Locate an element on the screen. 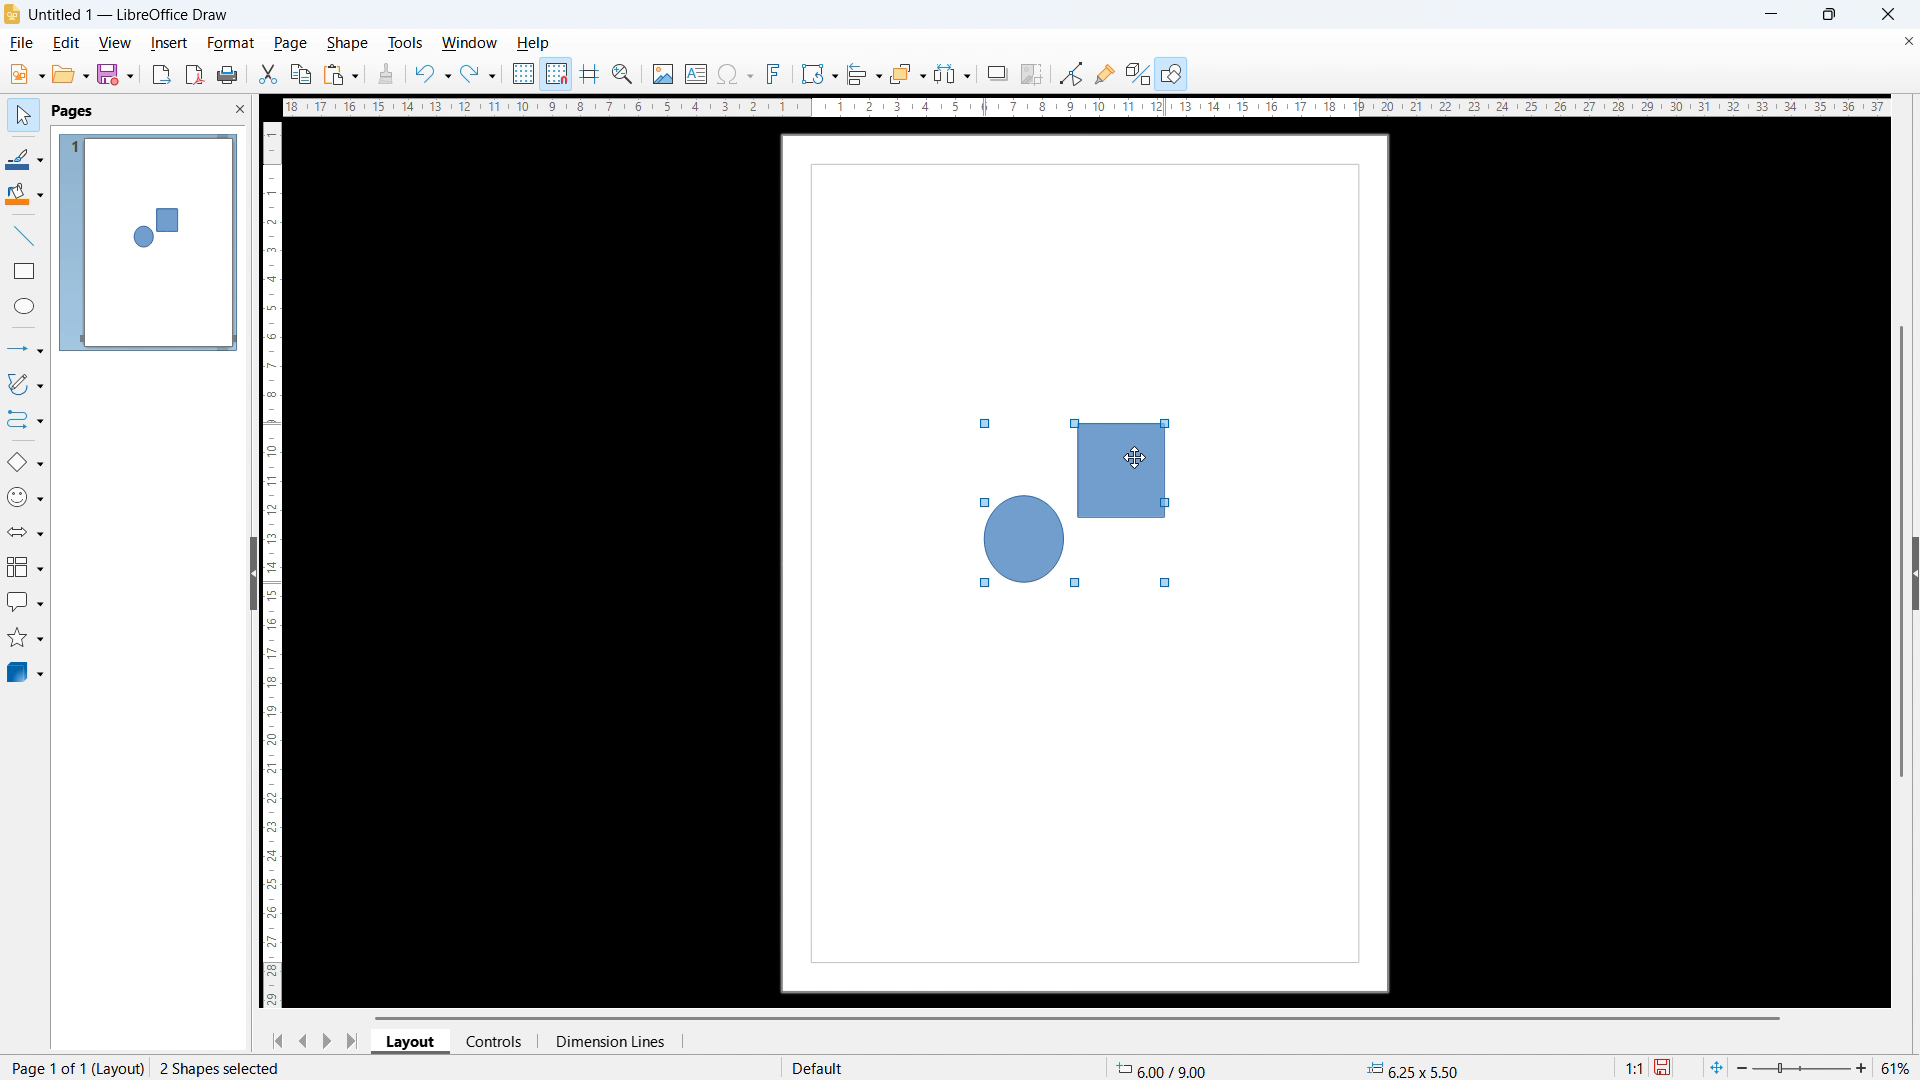  close is located at coordinates (1889, 14).